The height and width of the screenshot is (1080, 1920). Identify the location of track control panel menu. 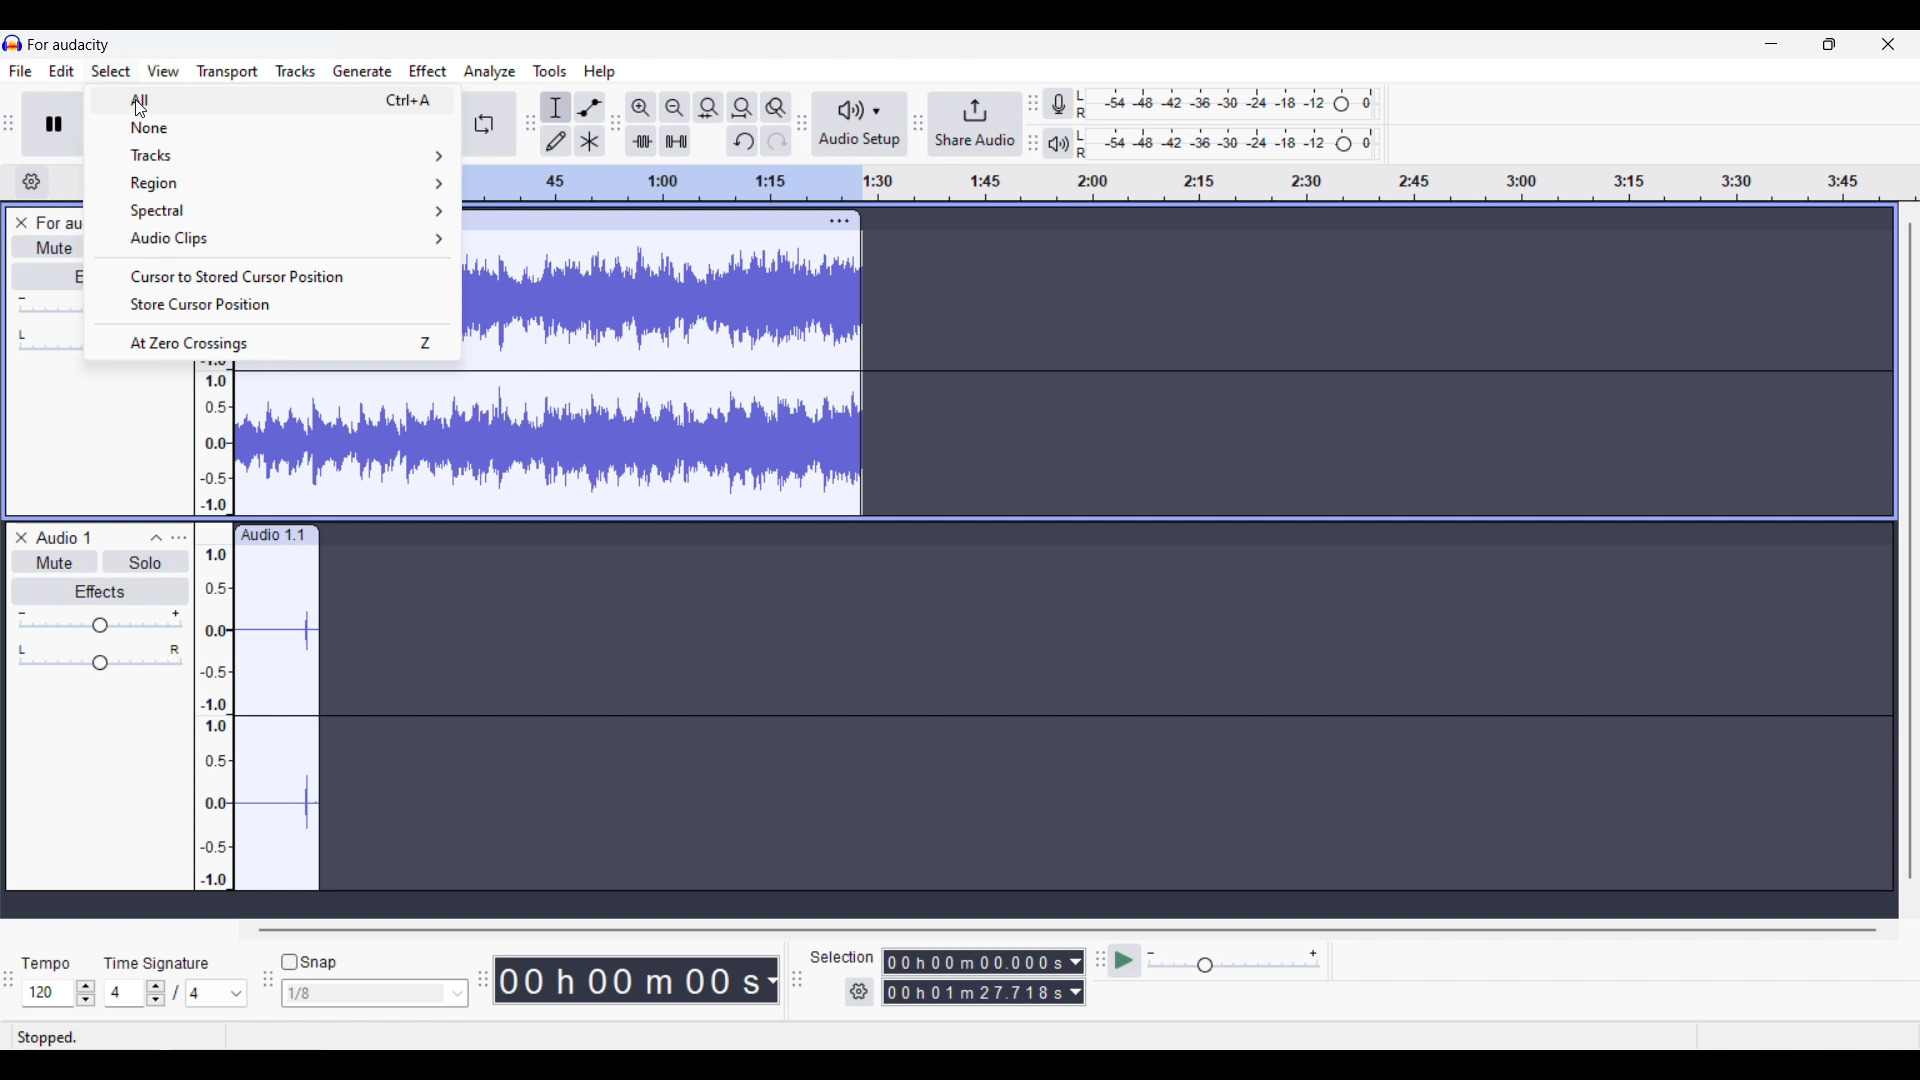
(180, 538).